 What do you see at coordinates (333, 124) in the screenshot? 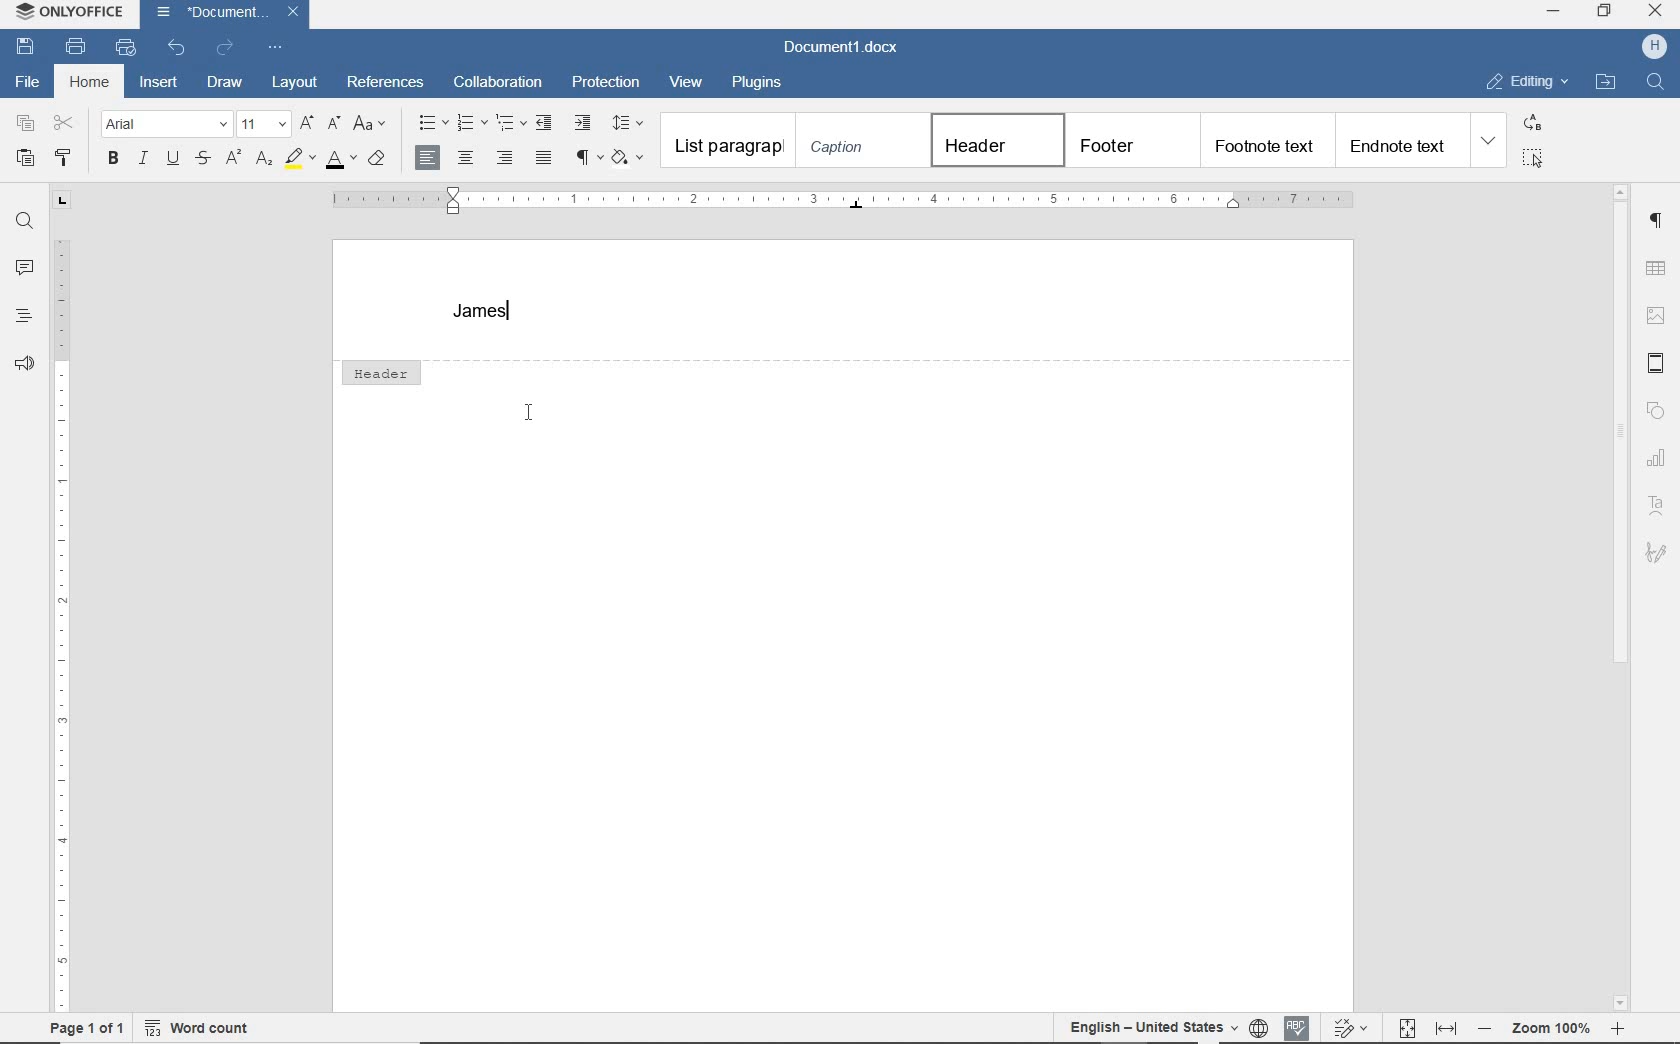
I see `decrement font size` at bounding box center [333, 124].